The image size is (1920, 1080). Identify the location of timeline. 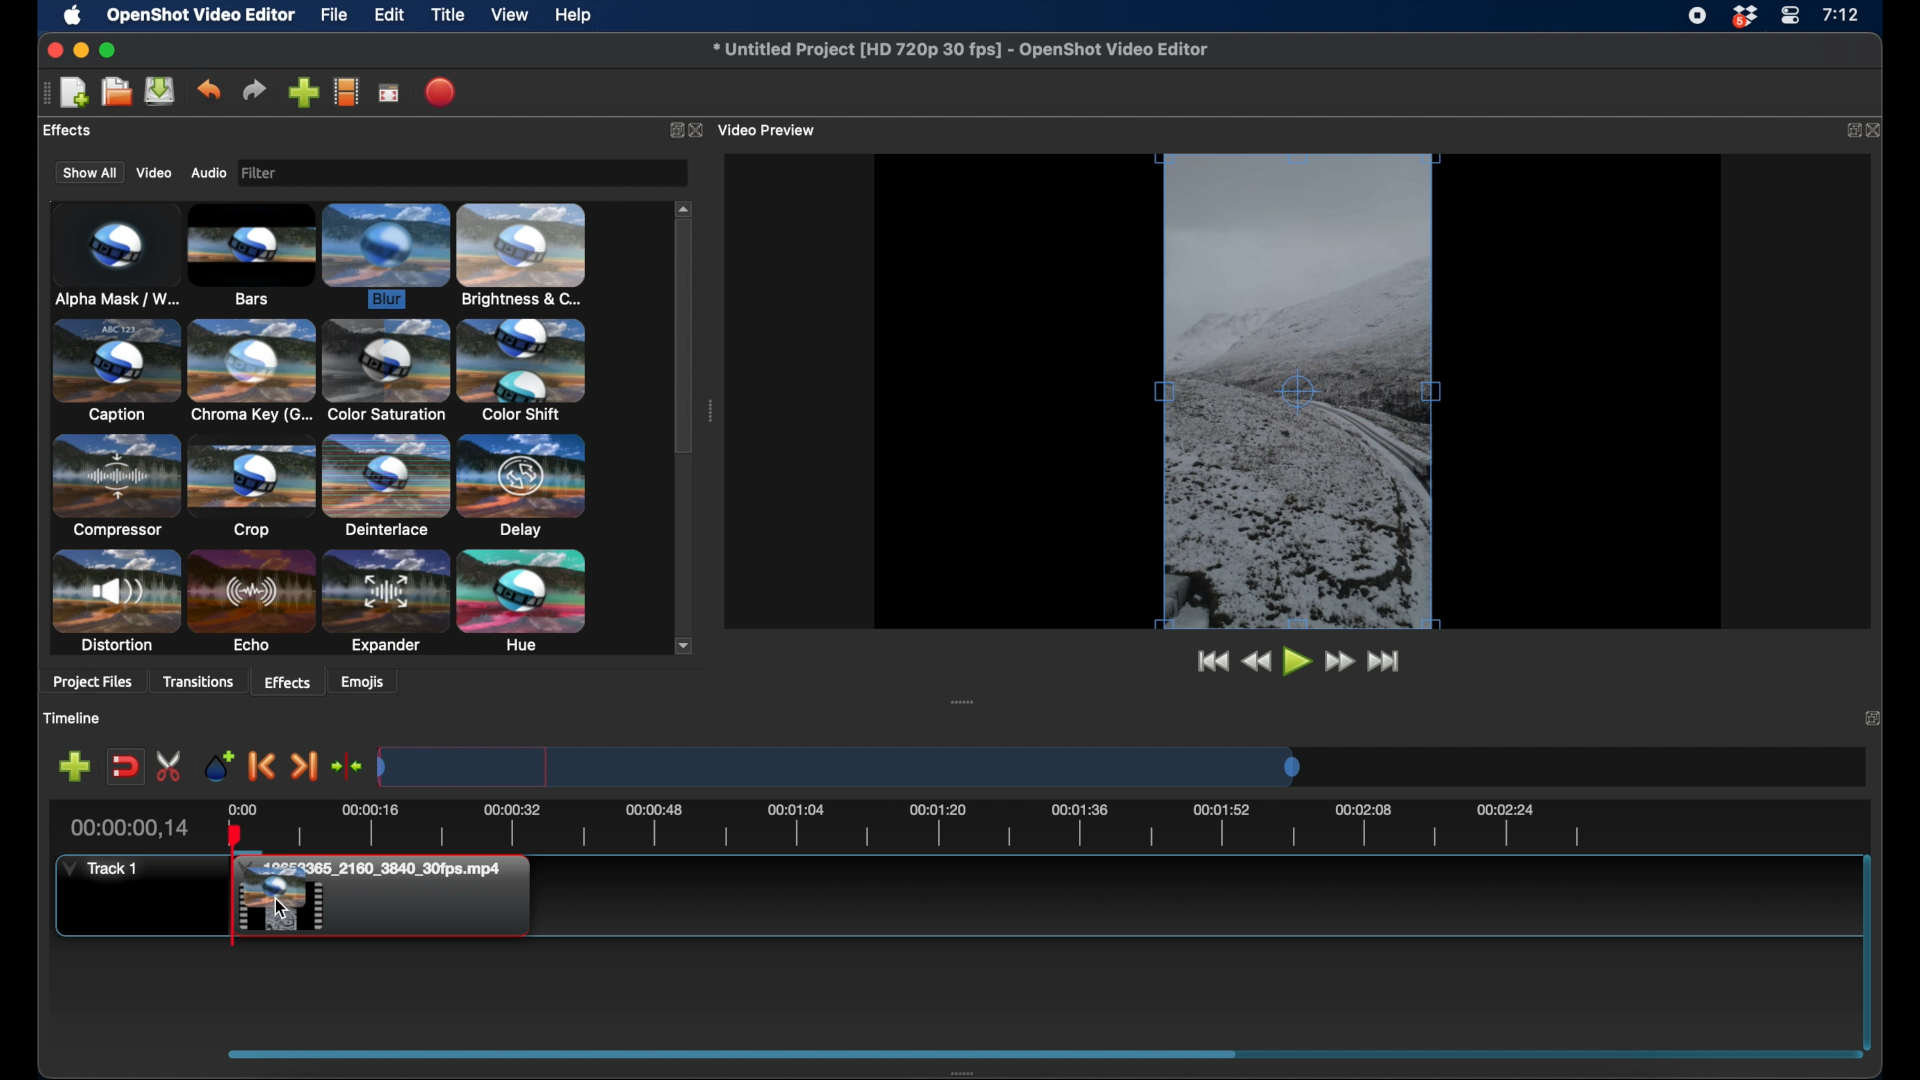
(71, 718).